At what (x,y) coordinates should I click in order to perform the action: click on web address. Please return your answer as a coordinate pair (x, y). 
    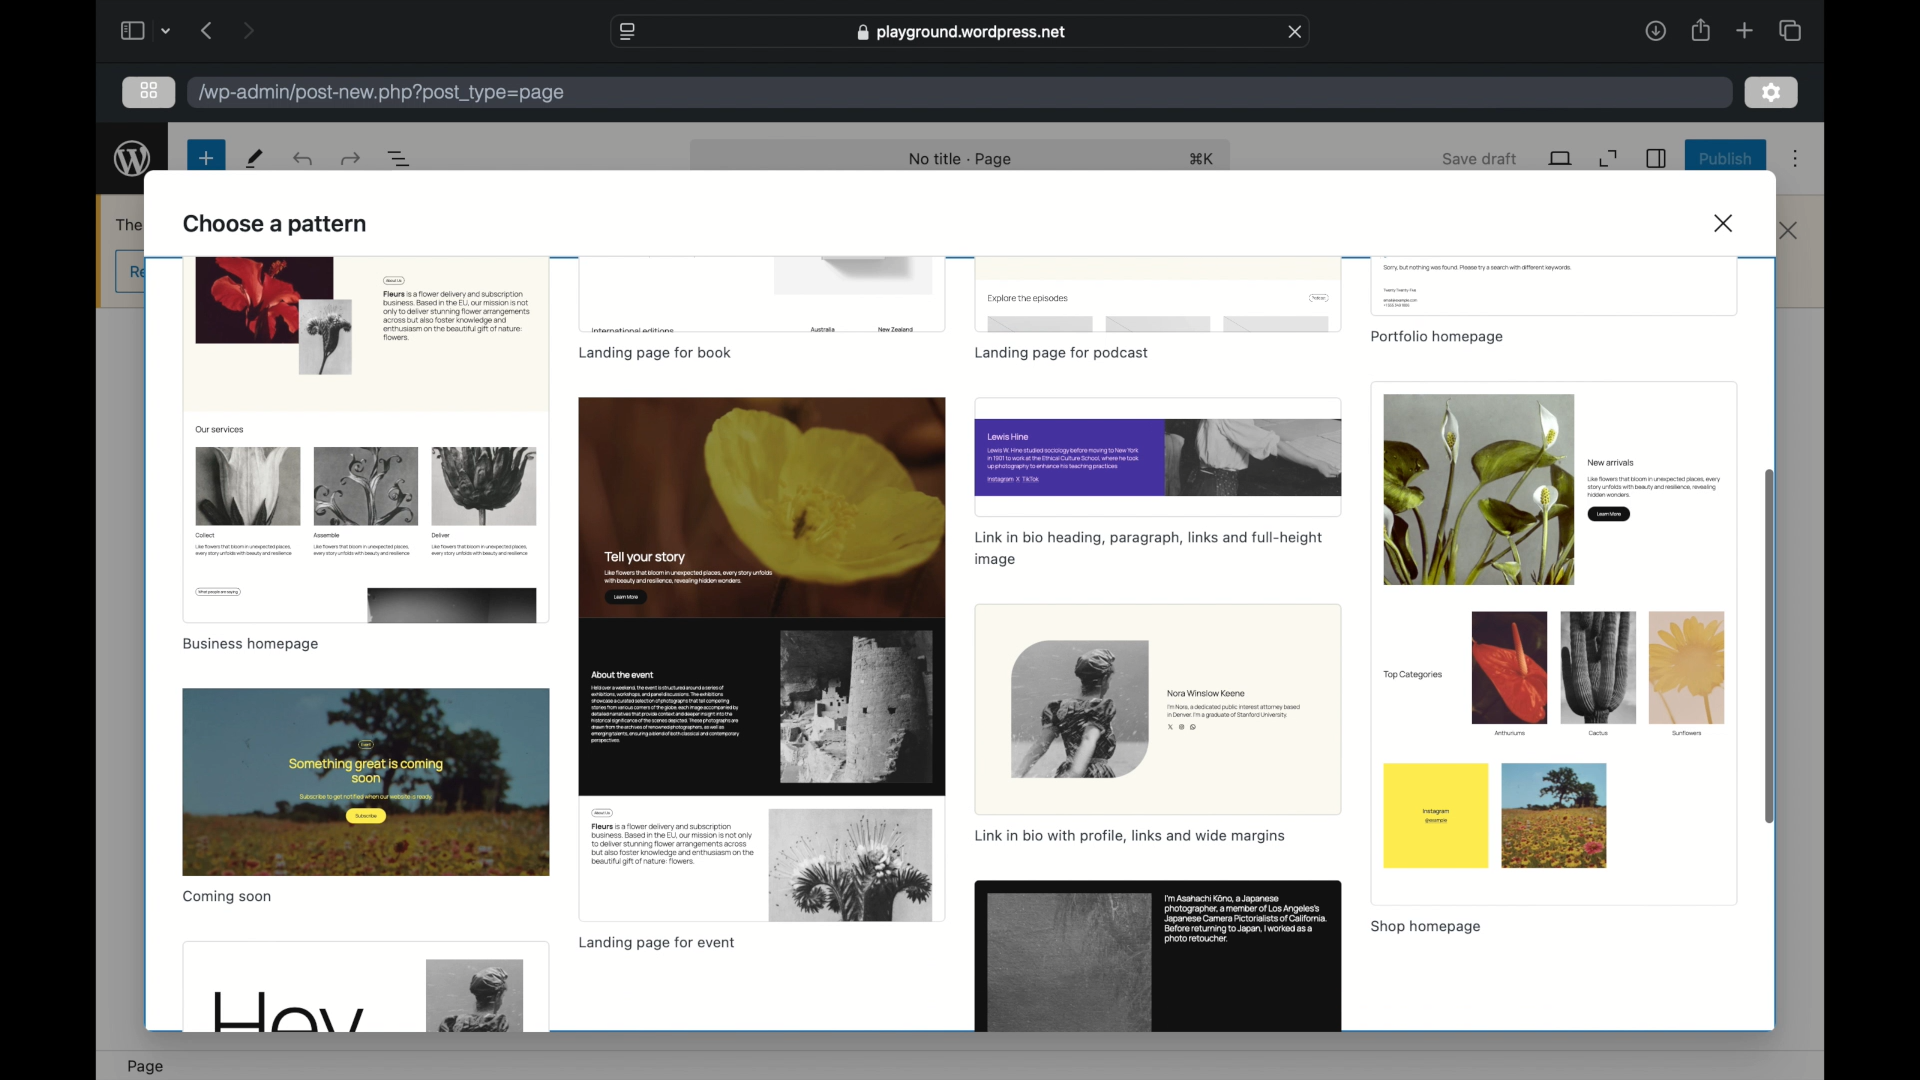
    Looking at the image, I should click on (962, 32).